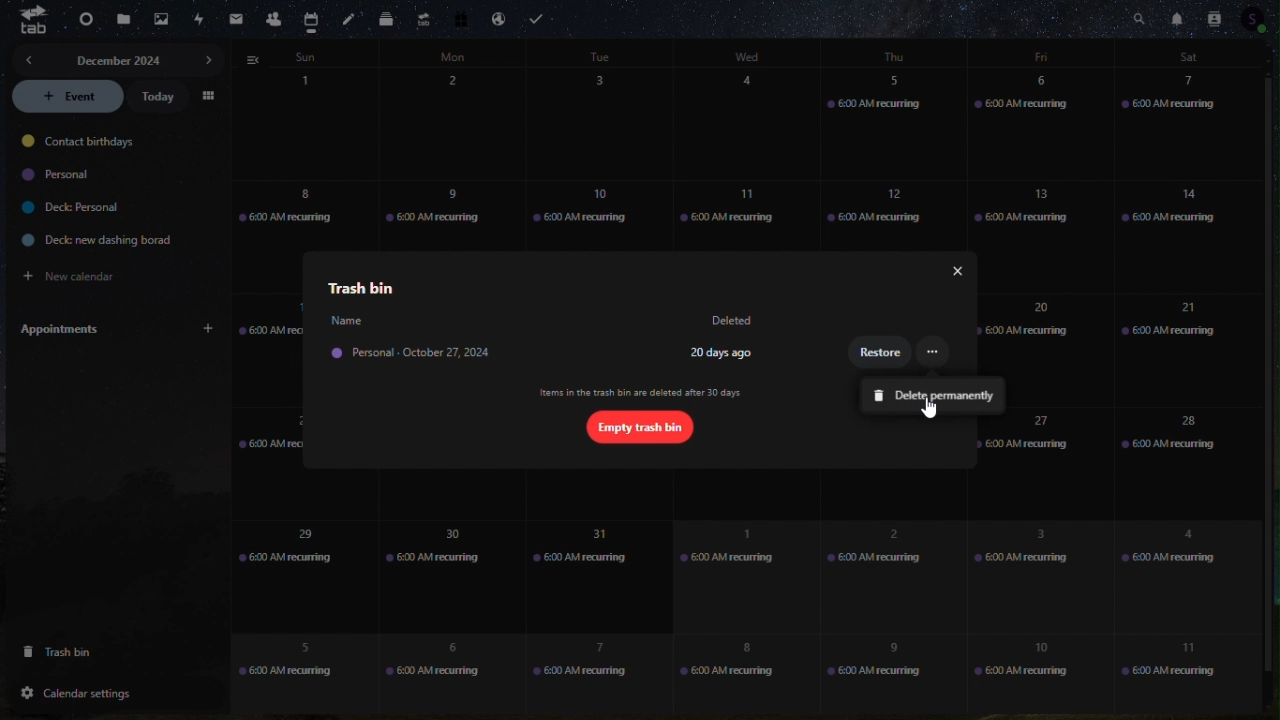 The image size is (1280, 720). What do you see at coordinates (606, 125) in the screenshot?
I see `3` at bounding box center [606, 125].